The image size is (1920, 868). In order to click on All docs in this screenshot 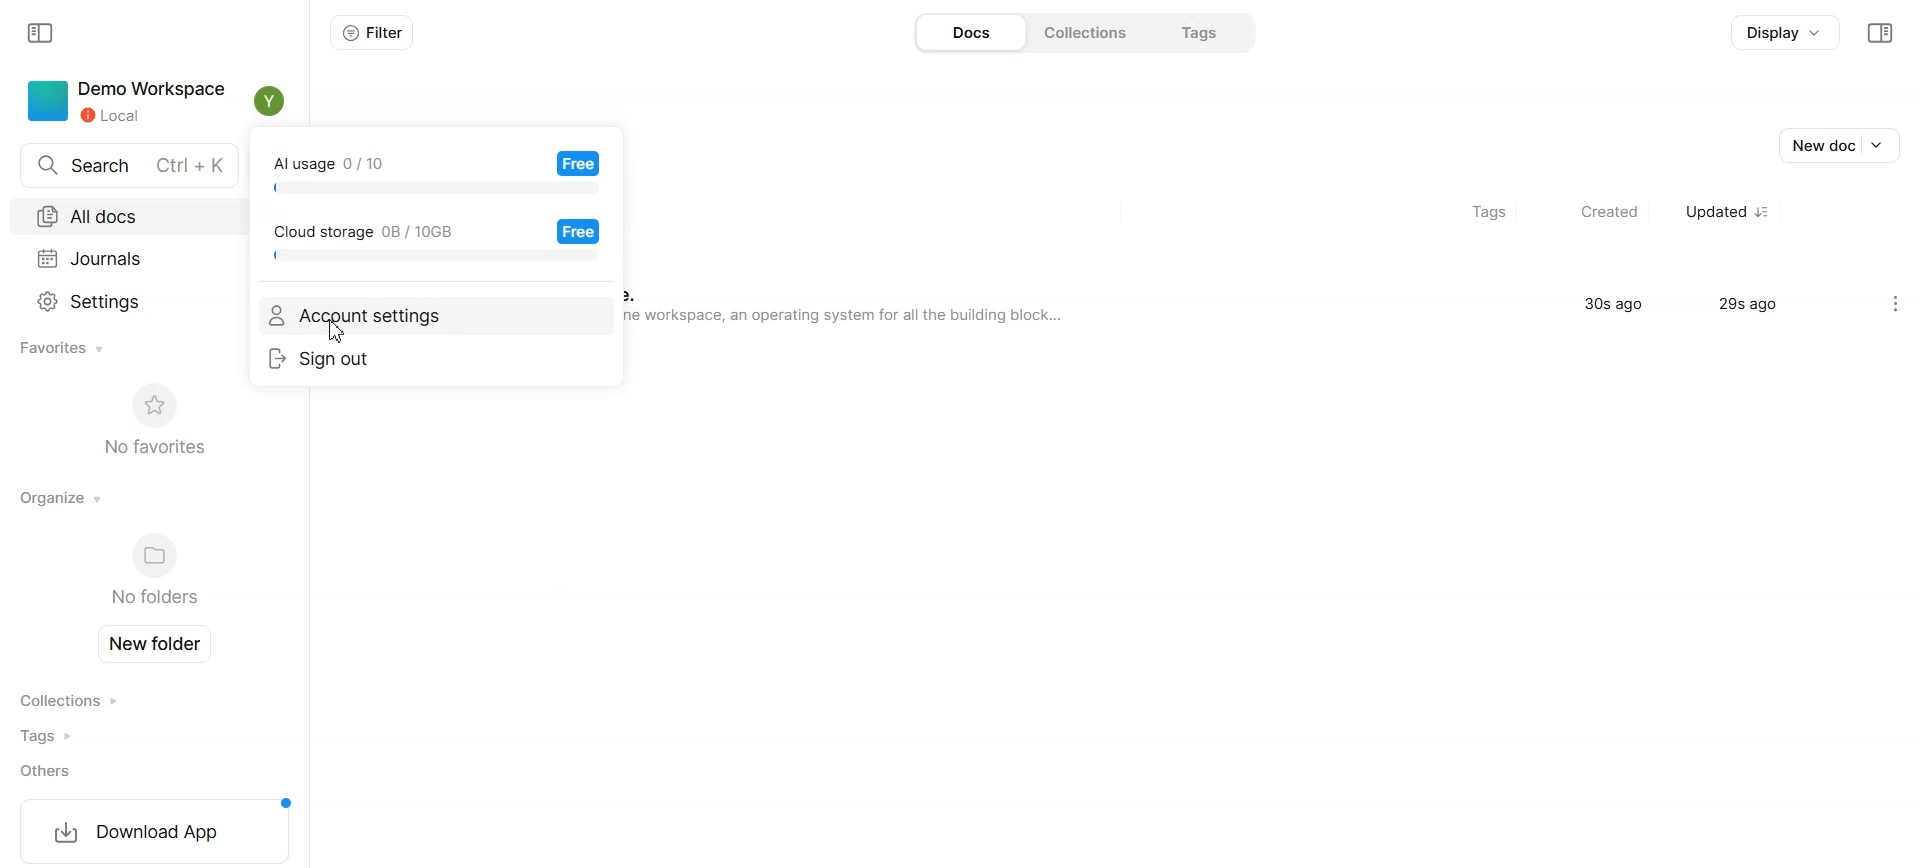, I will do `click(120, 214)`.